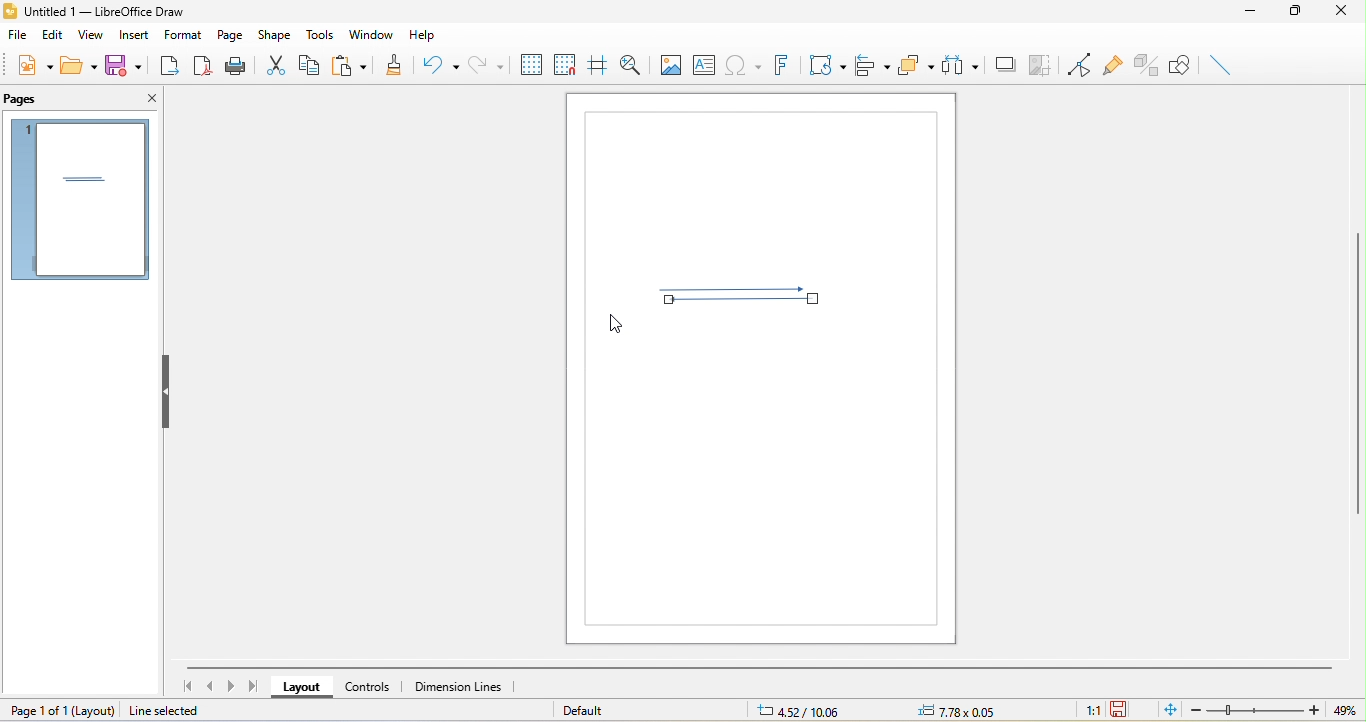 Image resolution: width=1366 pixels, height=722 pixels. I want to click on minimize, so click(1250, 15).